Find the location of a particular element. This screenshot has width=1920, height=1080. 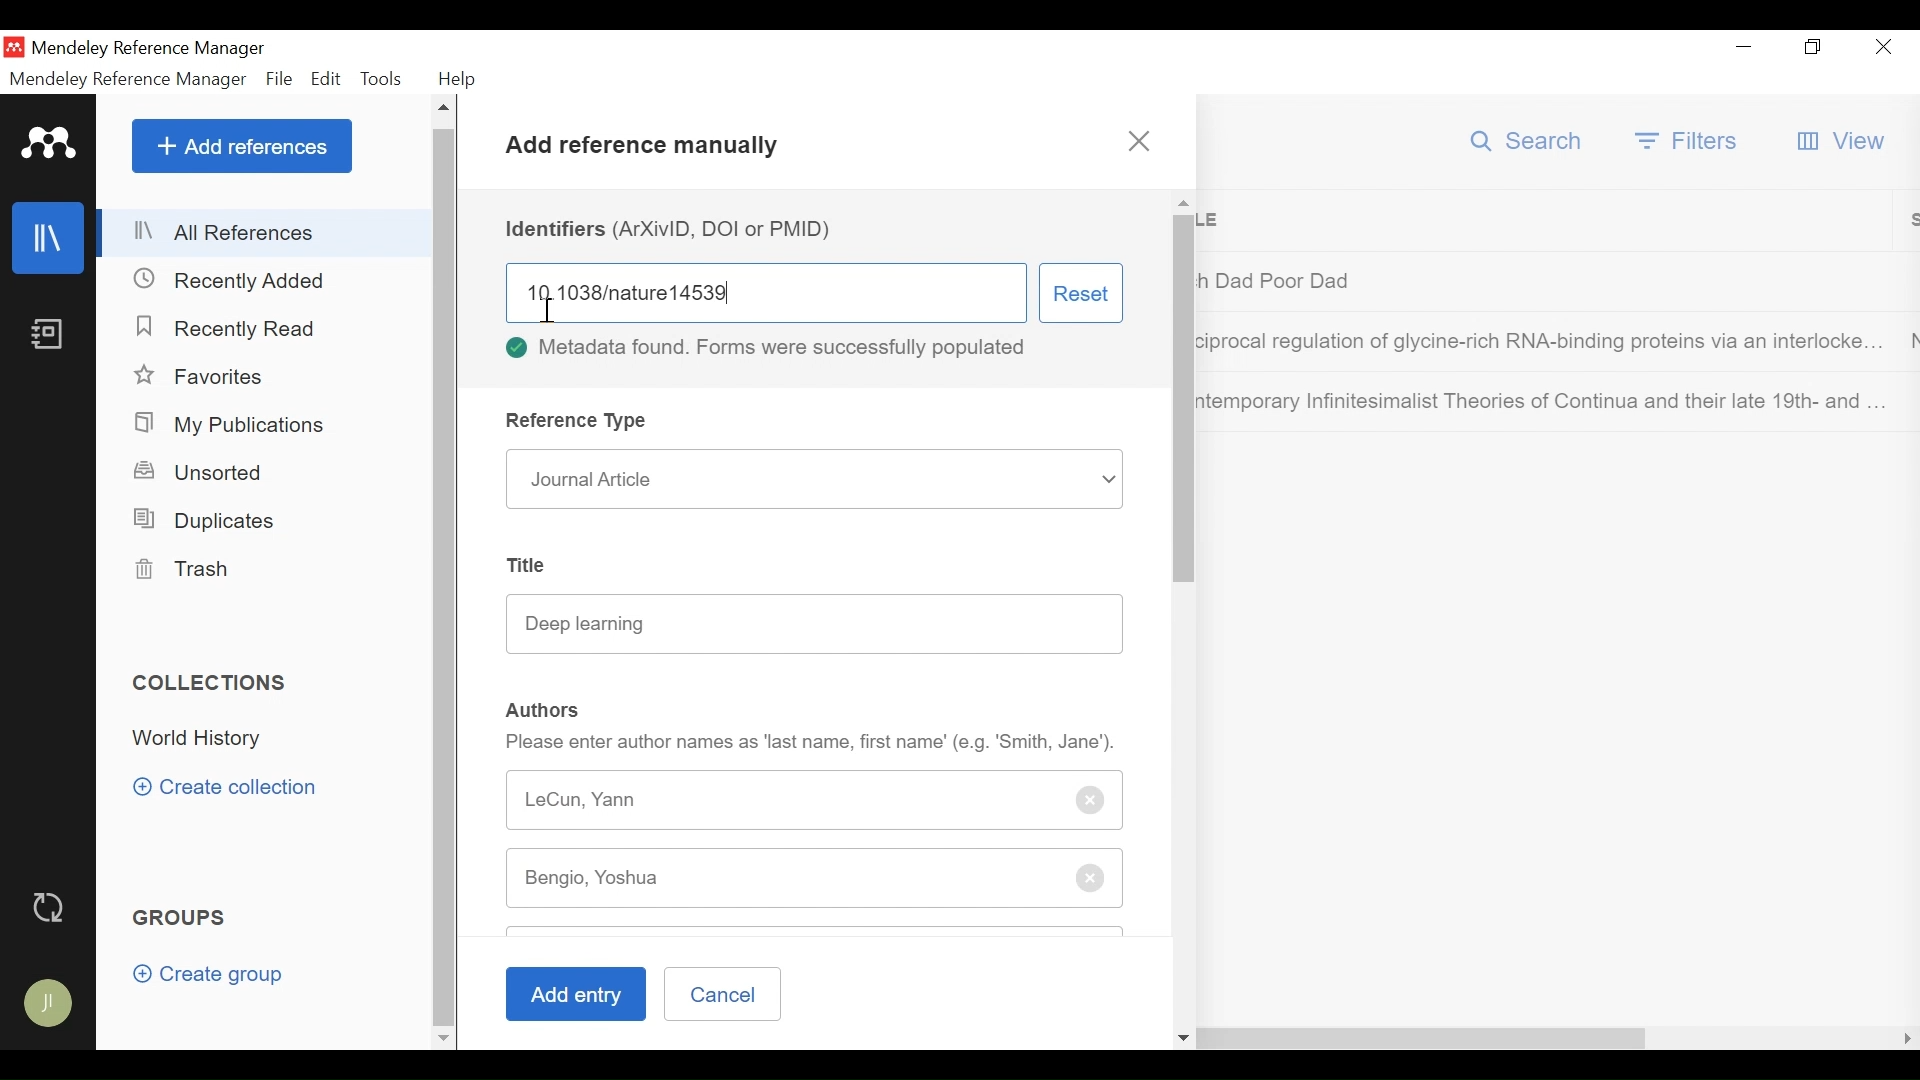

Unsorted is located at coordinates (214, 474).